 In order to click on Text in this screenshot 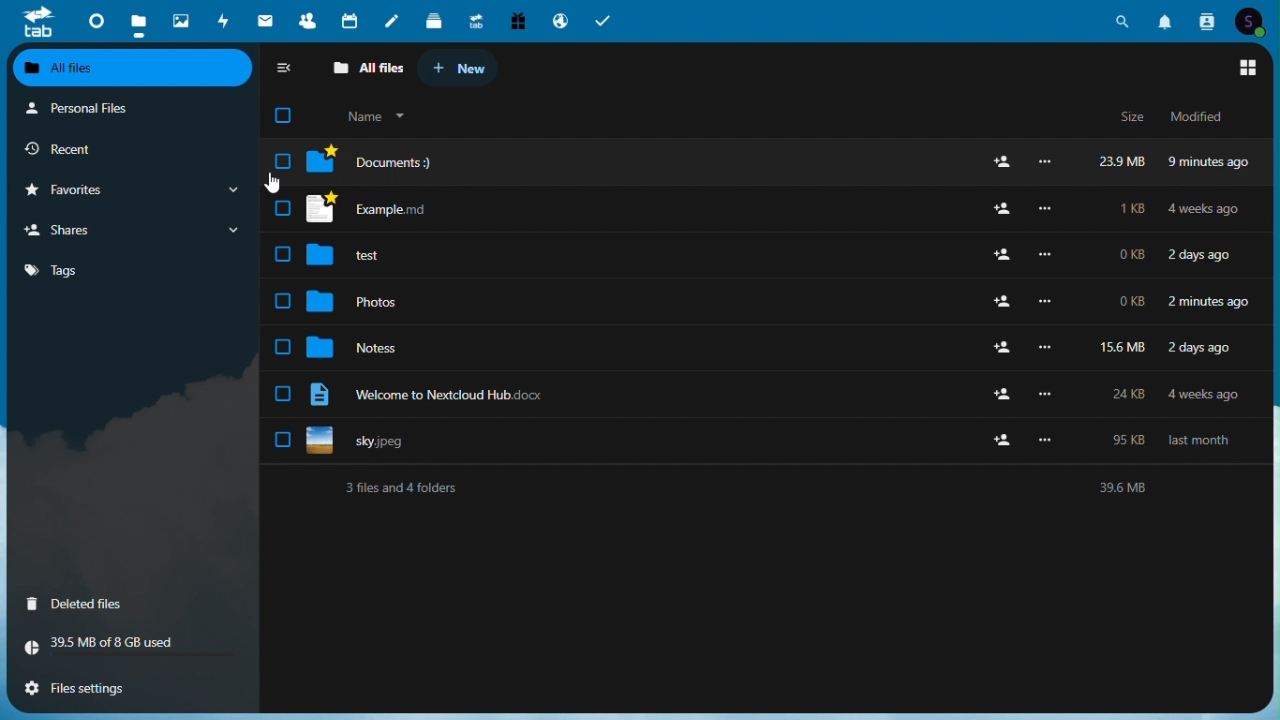, I will do `click(749, 486)`.